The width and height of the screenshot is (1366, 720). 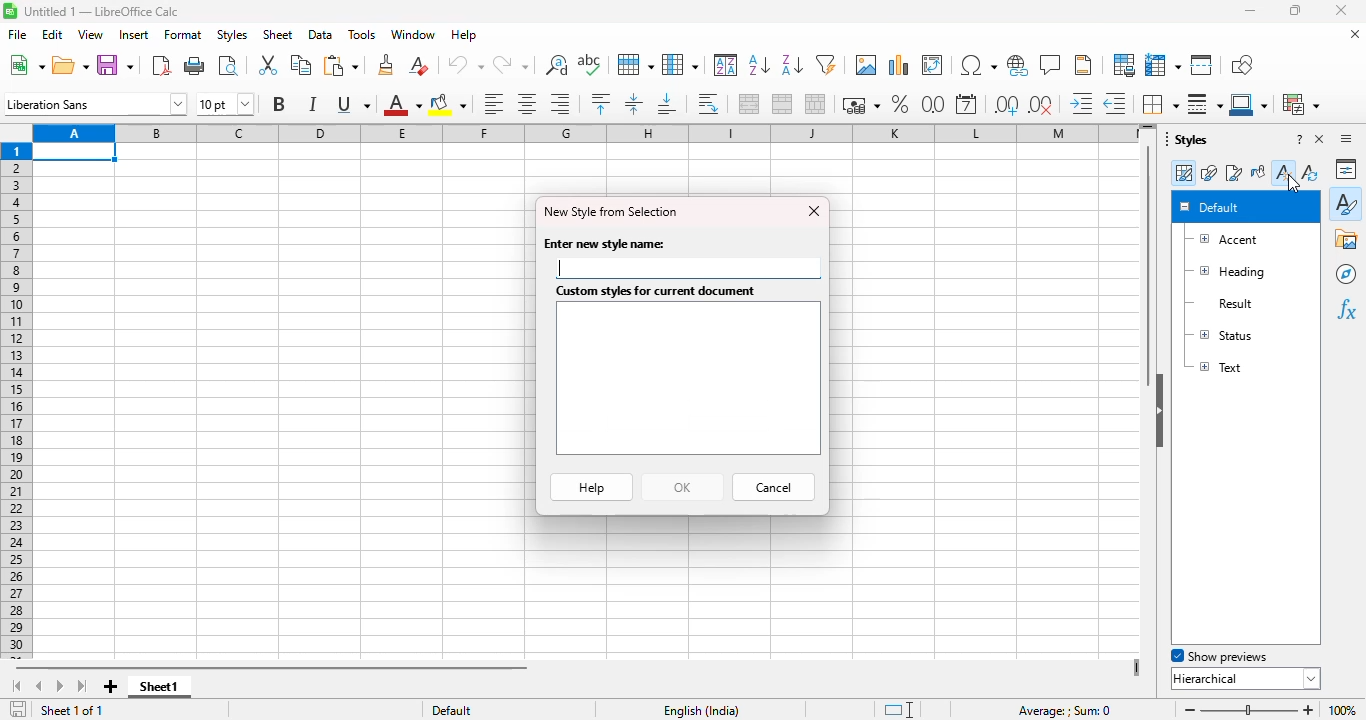 I want to click on sort descending, so click(x=793, y=65).